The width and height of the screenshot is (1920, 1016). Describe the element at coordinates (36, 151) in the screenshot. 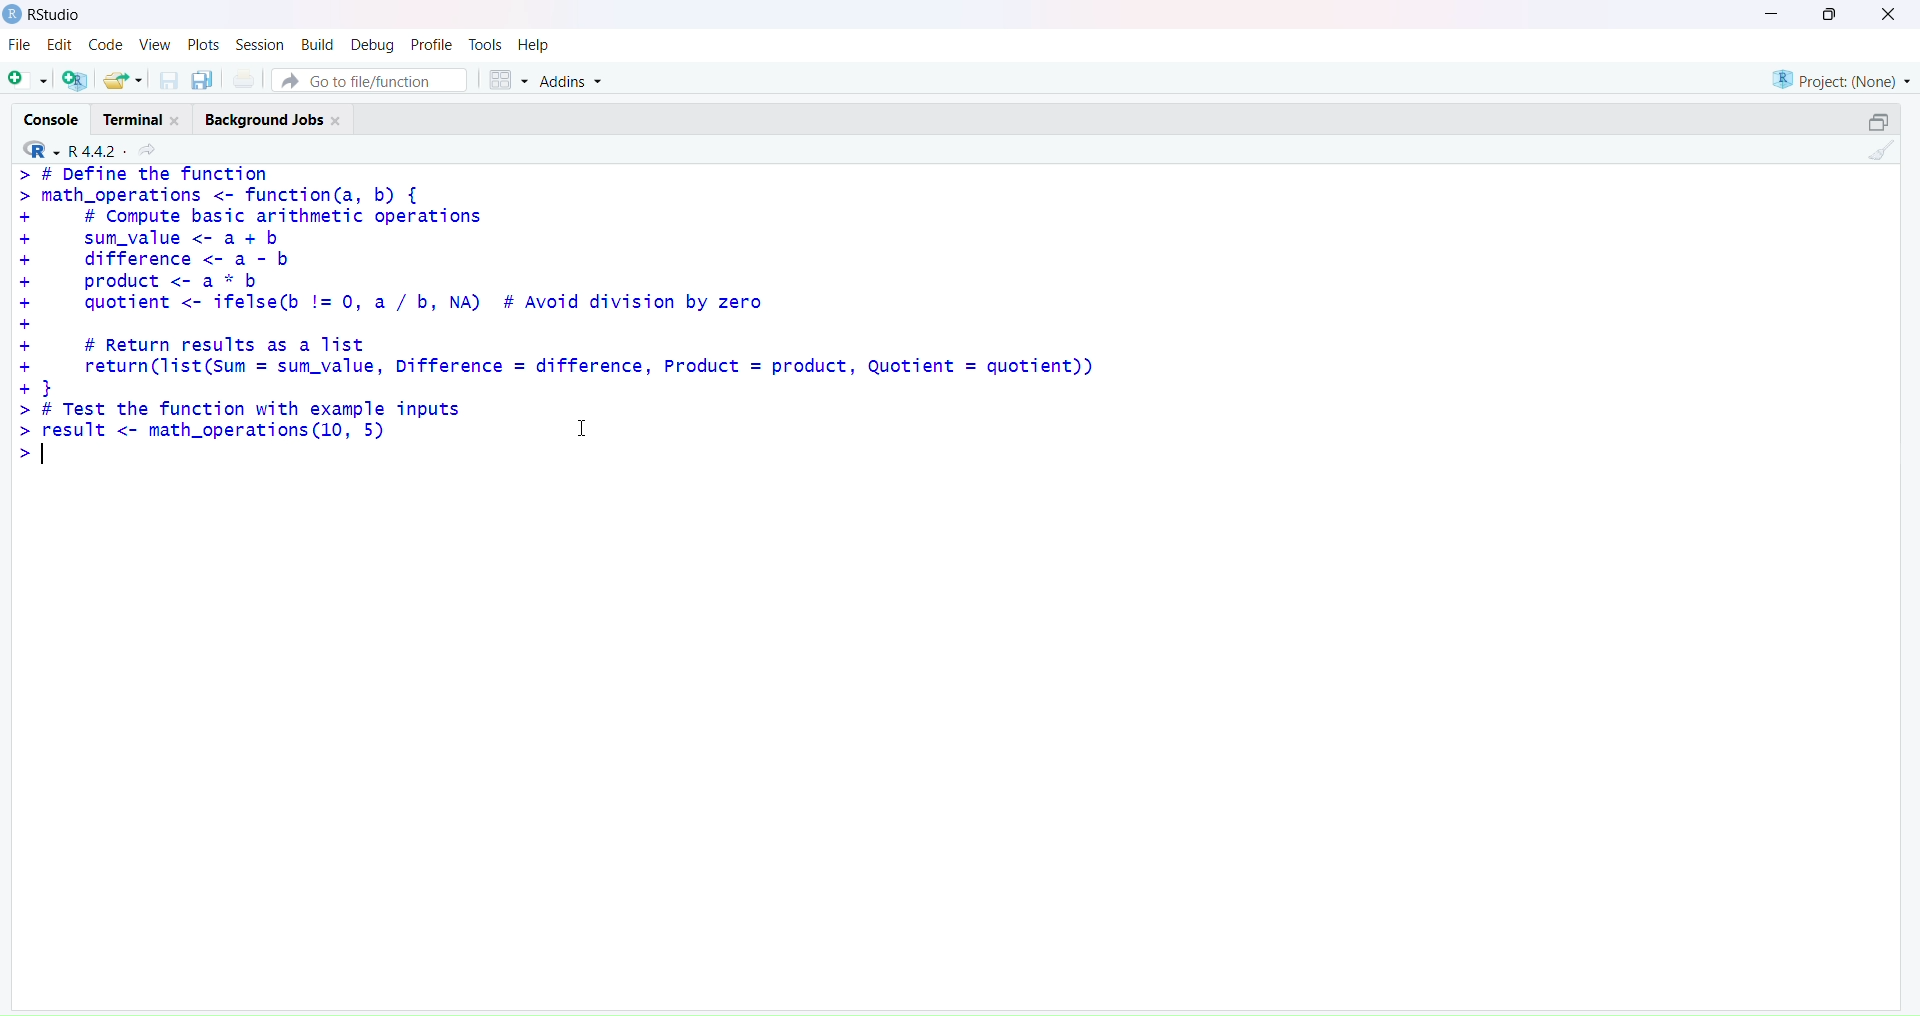

I see `R` at that location.